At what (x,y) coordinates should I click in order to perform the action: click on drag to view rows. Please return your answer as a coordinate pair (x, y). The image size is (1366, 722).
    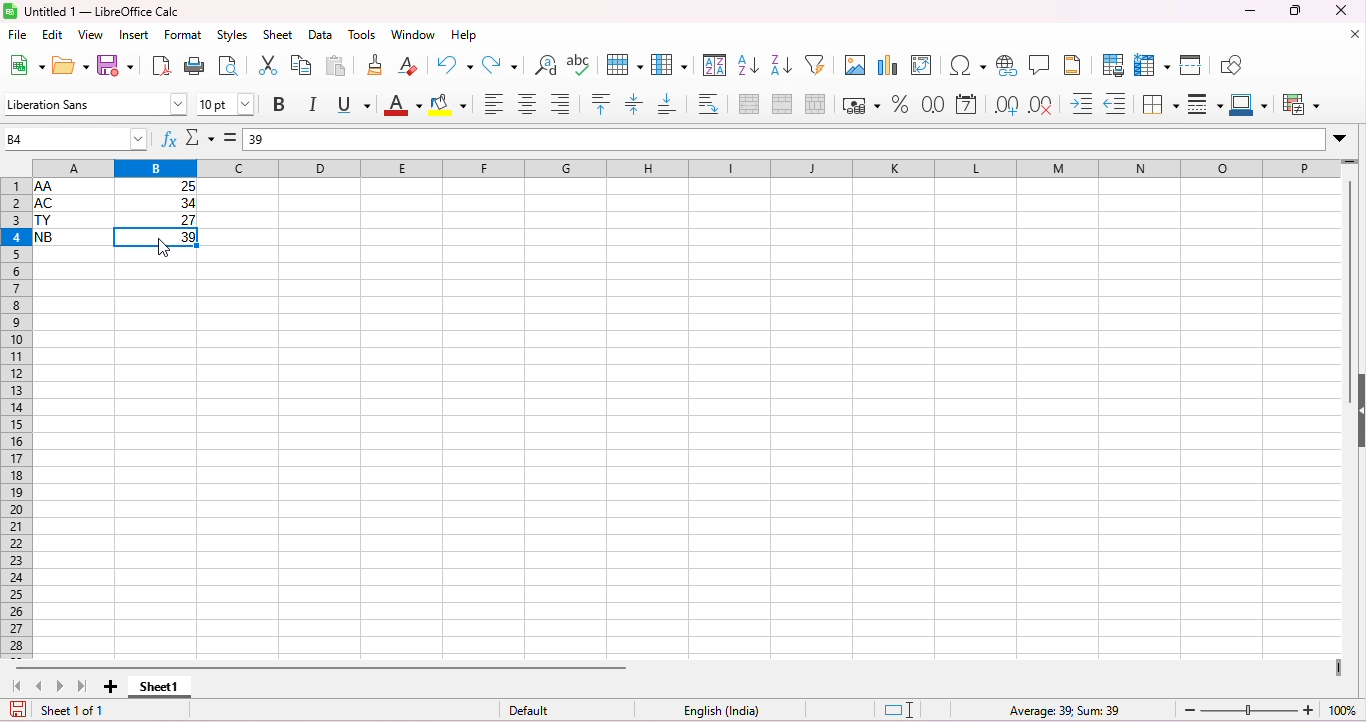
    Looking at the image, I should click on (1351, 162).